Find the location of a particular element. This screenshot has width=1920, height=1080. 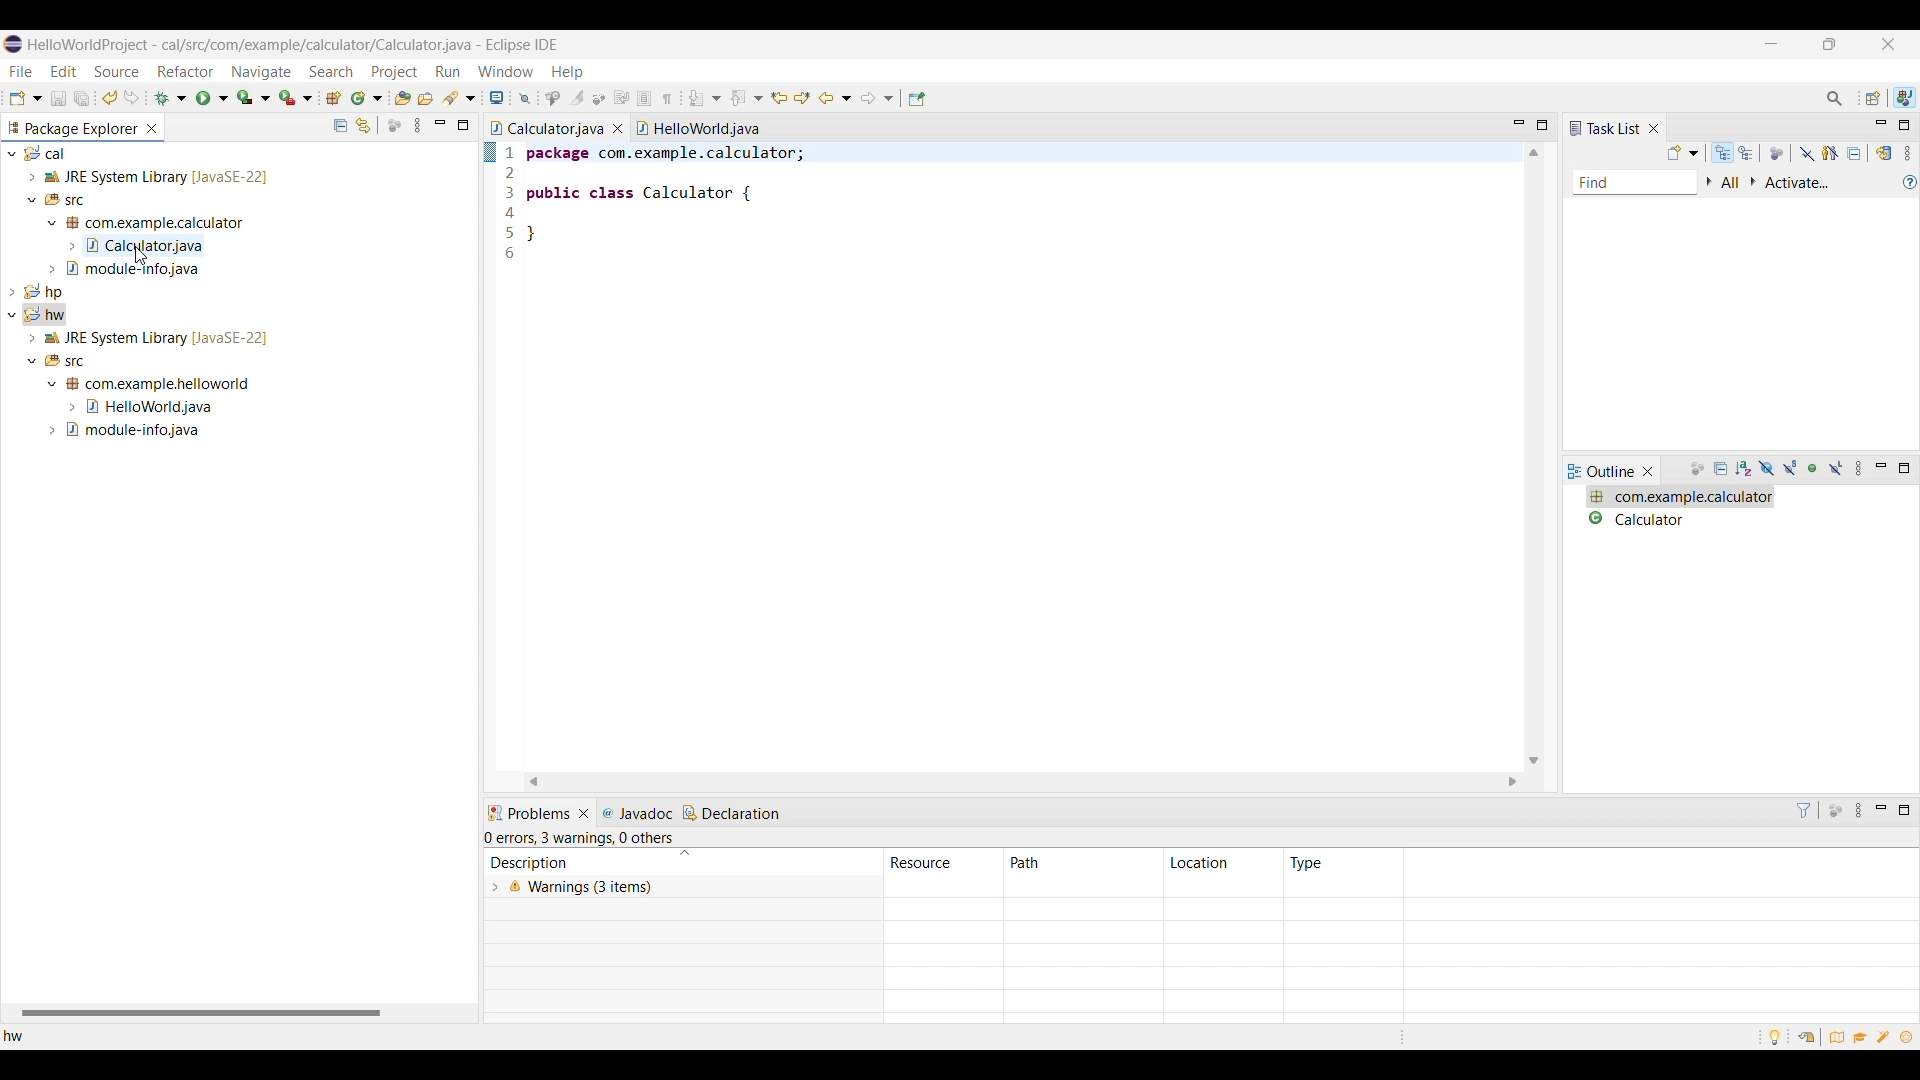

Package explorer is located at coordinates (72, 128).